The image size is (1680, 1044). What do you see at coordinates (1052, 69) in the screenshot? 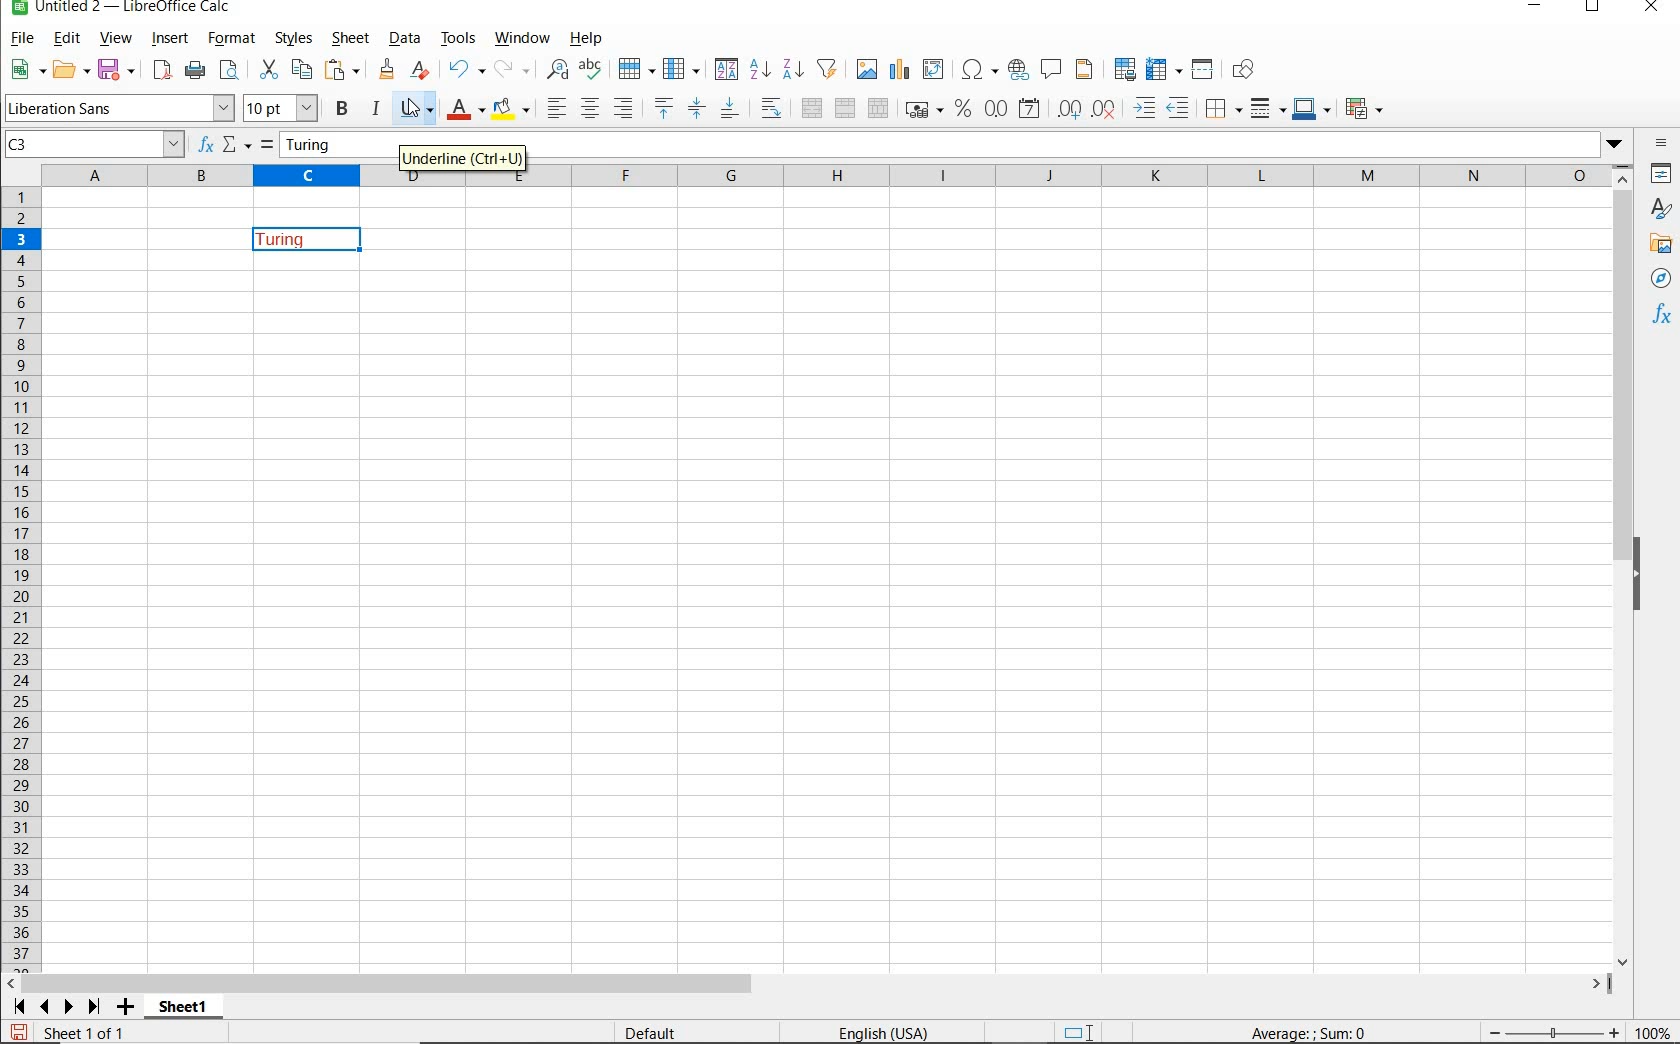
I see `INSERT COMMENT` at bounding box center [1052, 69].